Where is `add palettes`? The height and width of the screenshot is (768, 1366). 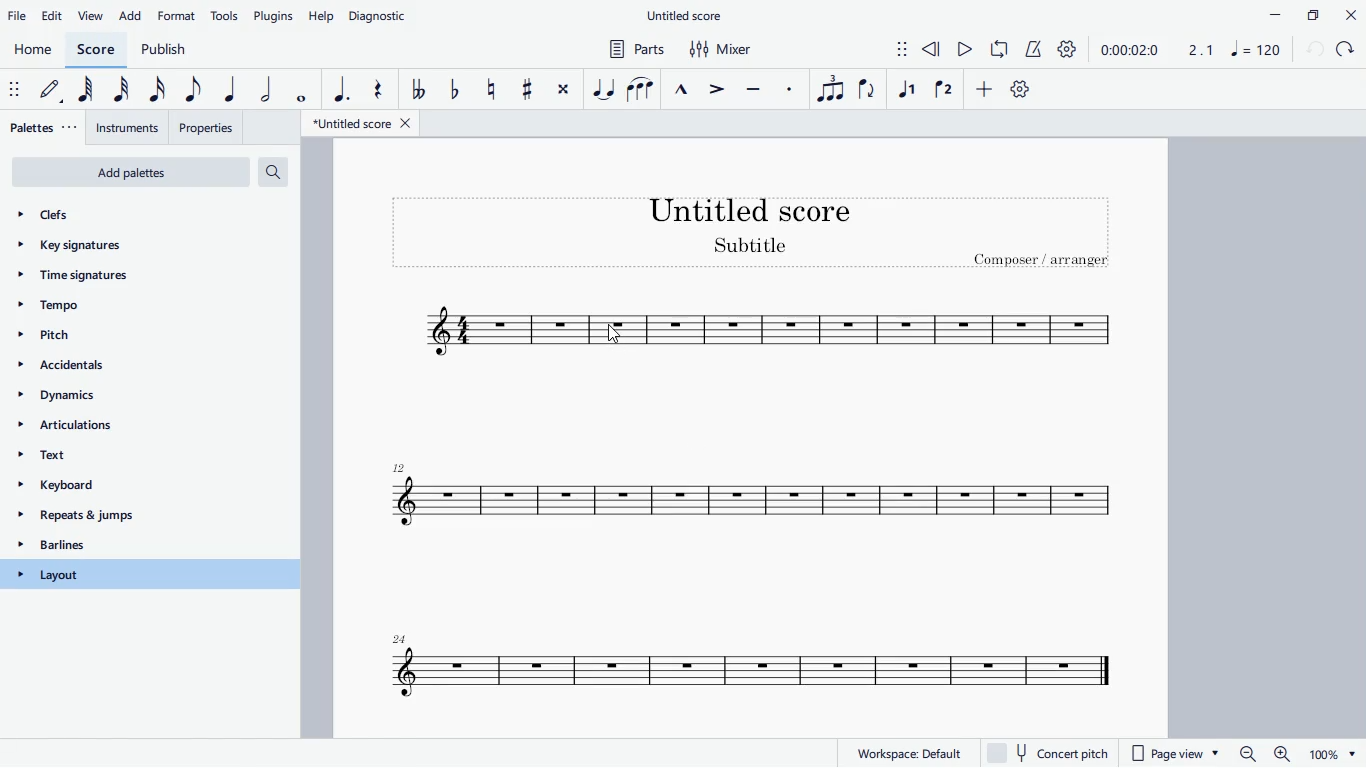
add palettes is located at coordinates (131, 174).